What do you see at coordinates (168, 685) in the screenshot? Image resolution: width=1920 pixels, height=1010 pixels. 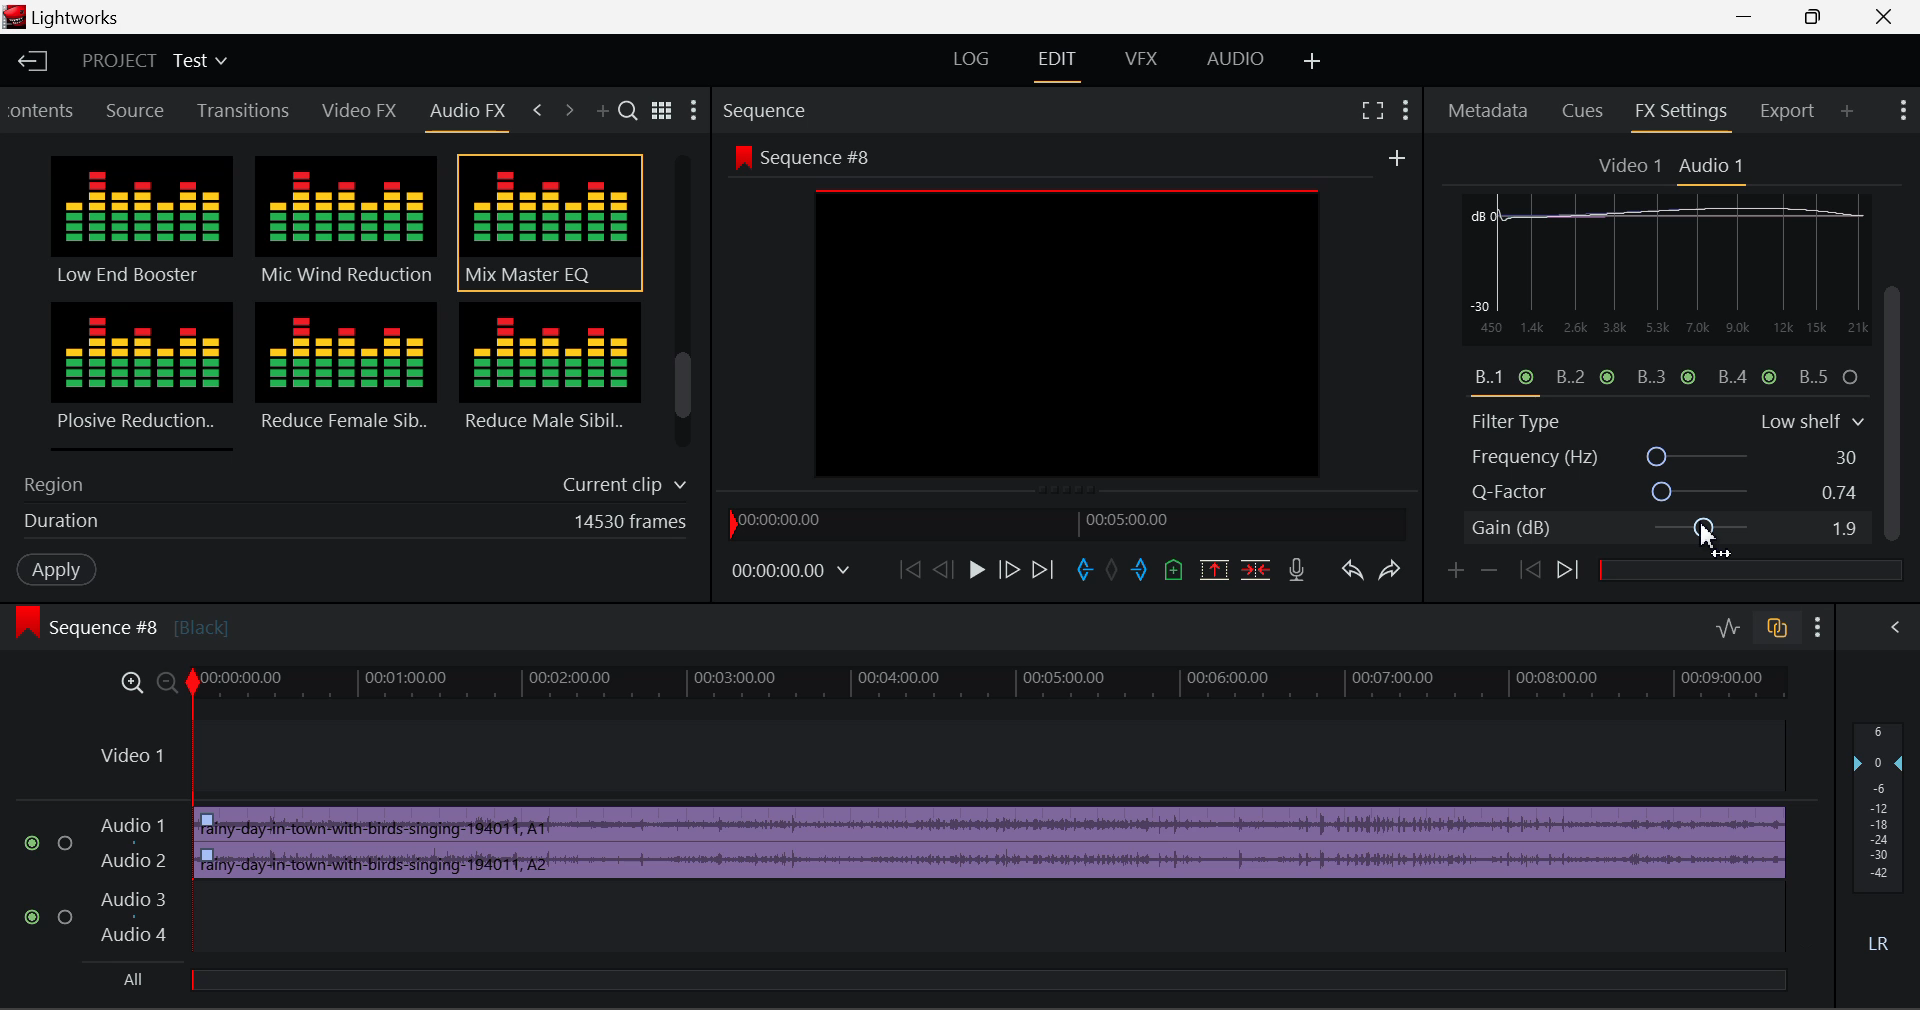 I see `Timeline Zoom Out` at bounding box center [168, 685].